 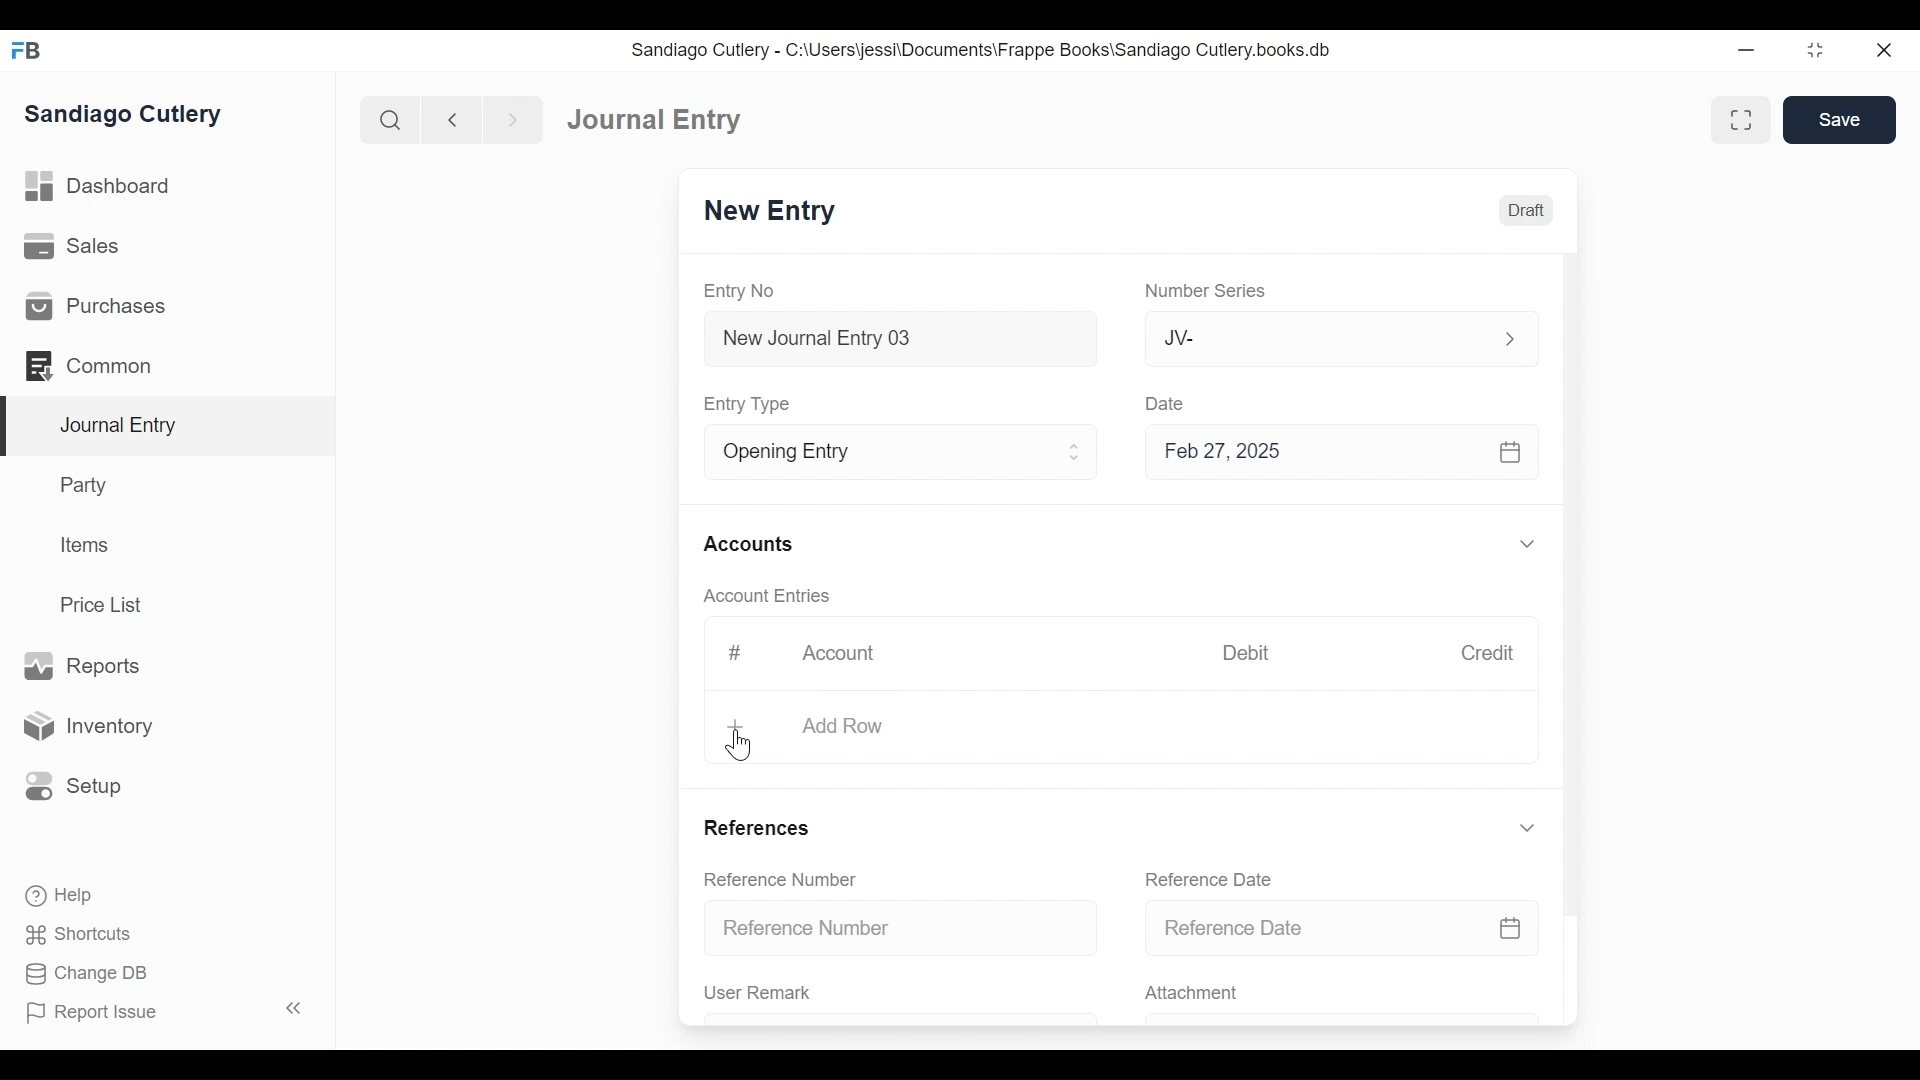 What do you see at coordinates (1203, 292) in the screenshot?
I see `Number Series` at bounding box center [1203, 292].